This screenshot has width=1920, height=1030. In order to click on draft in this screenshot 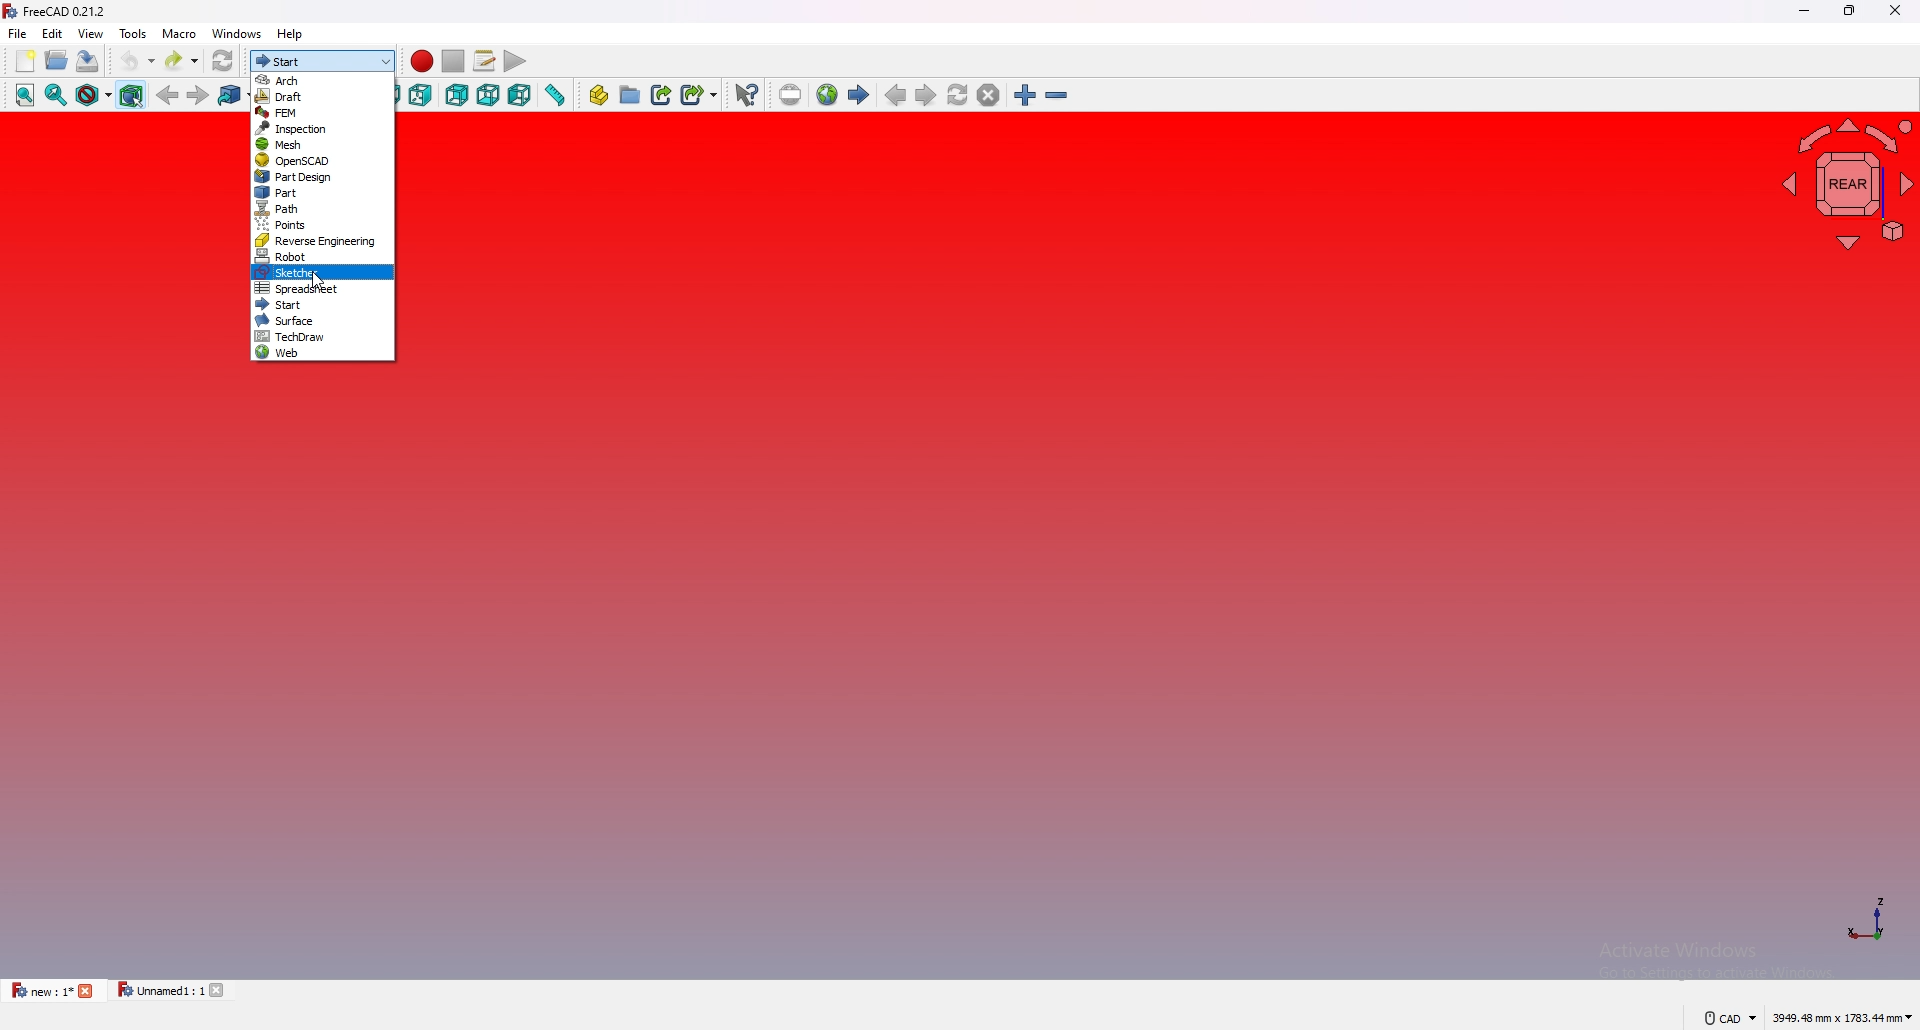, I will do `click(324, 95)`.